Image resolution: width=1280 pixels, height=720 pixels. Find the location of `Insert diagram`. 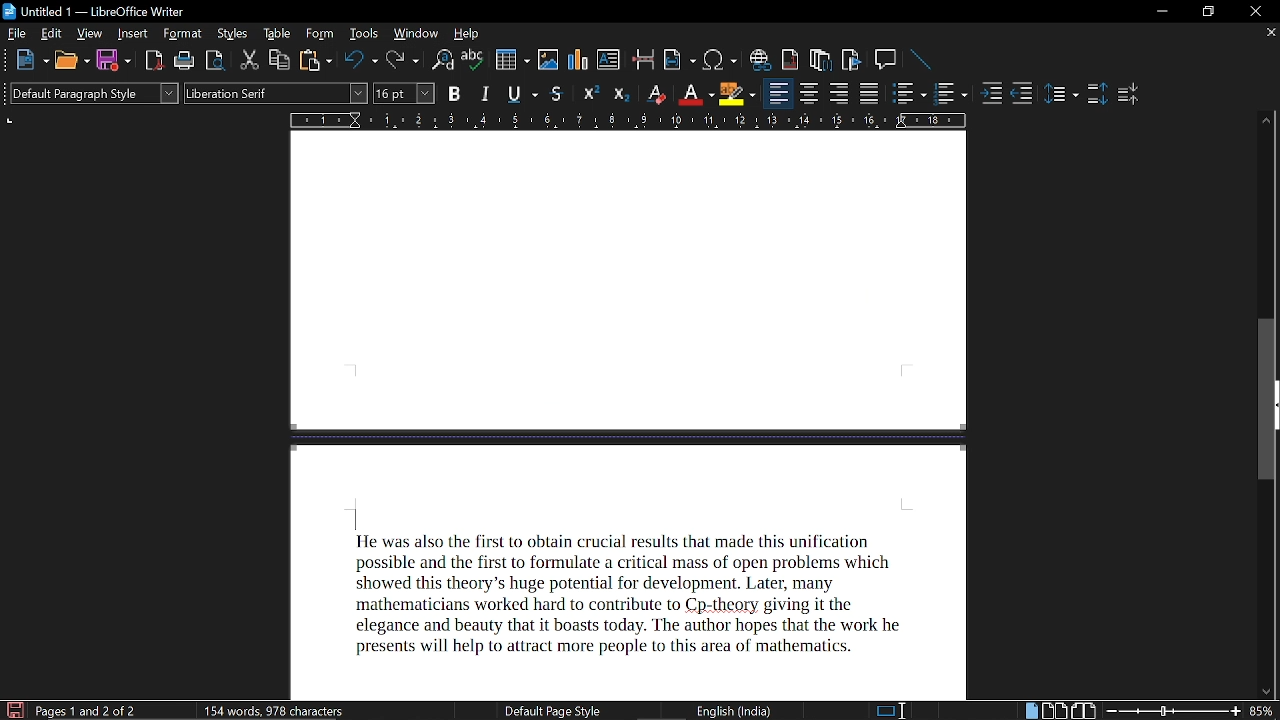

Insert diagram is located at coordinates (577, 59).